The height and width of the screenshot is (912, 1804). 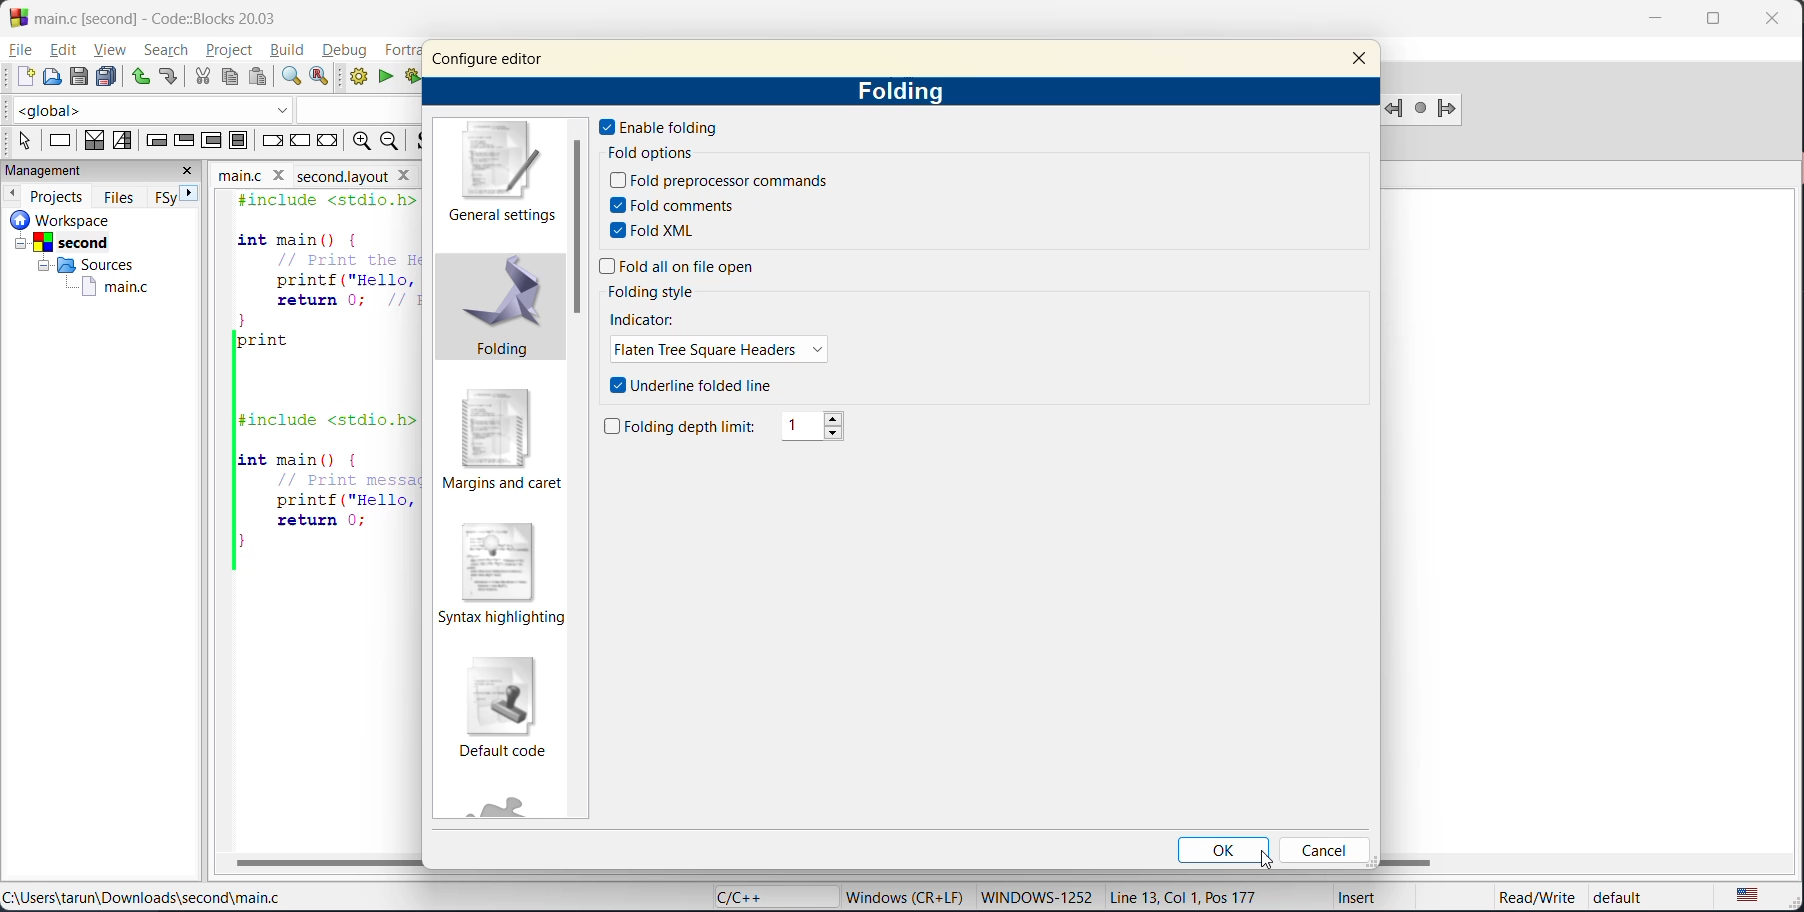 What do you see at coordinates (109, 76) in the screenshot?
I see `save everything` at bounding box center [109, 76].